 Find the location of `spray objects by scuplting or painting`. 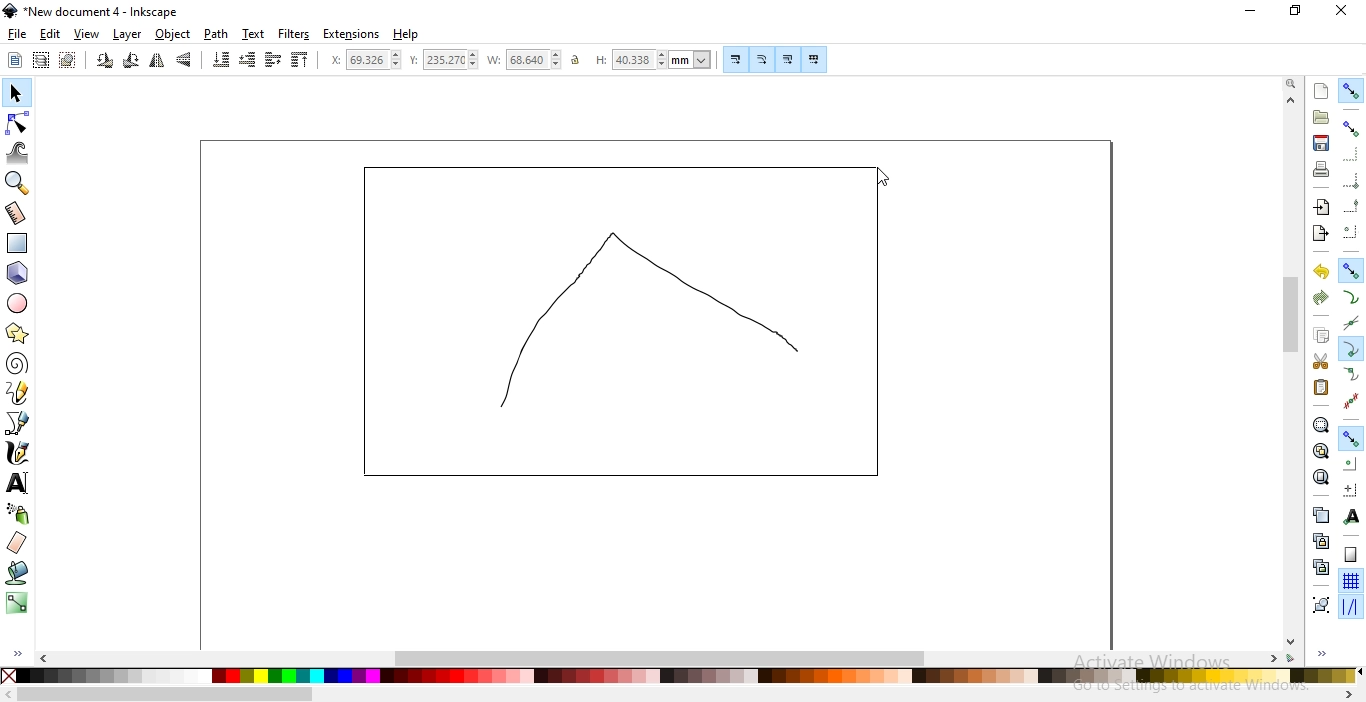

spray objects by scuplting or painting is located at coordinates (19, 513).